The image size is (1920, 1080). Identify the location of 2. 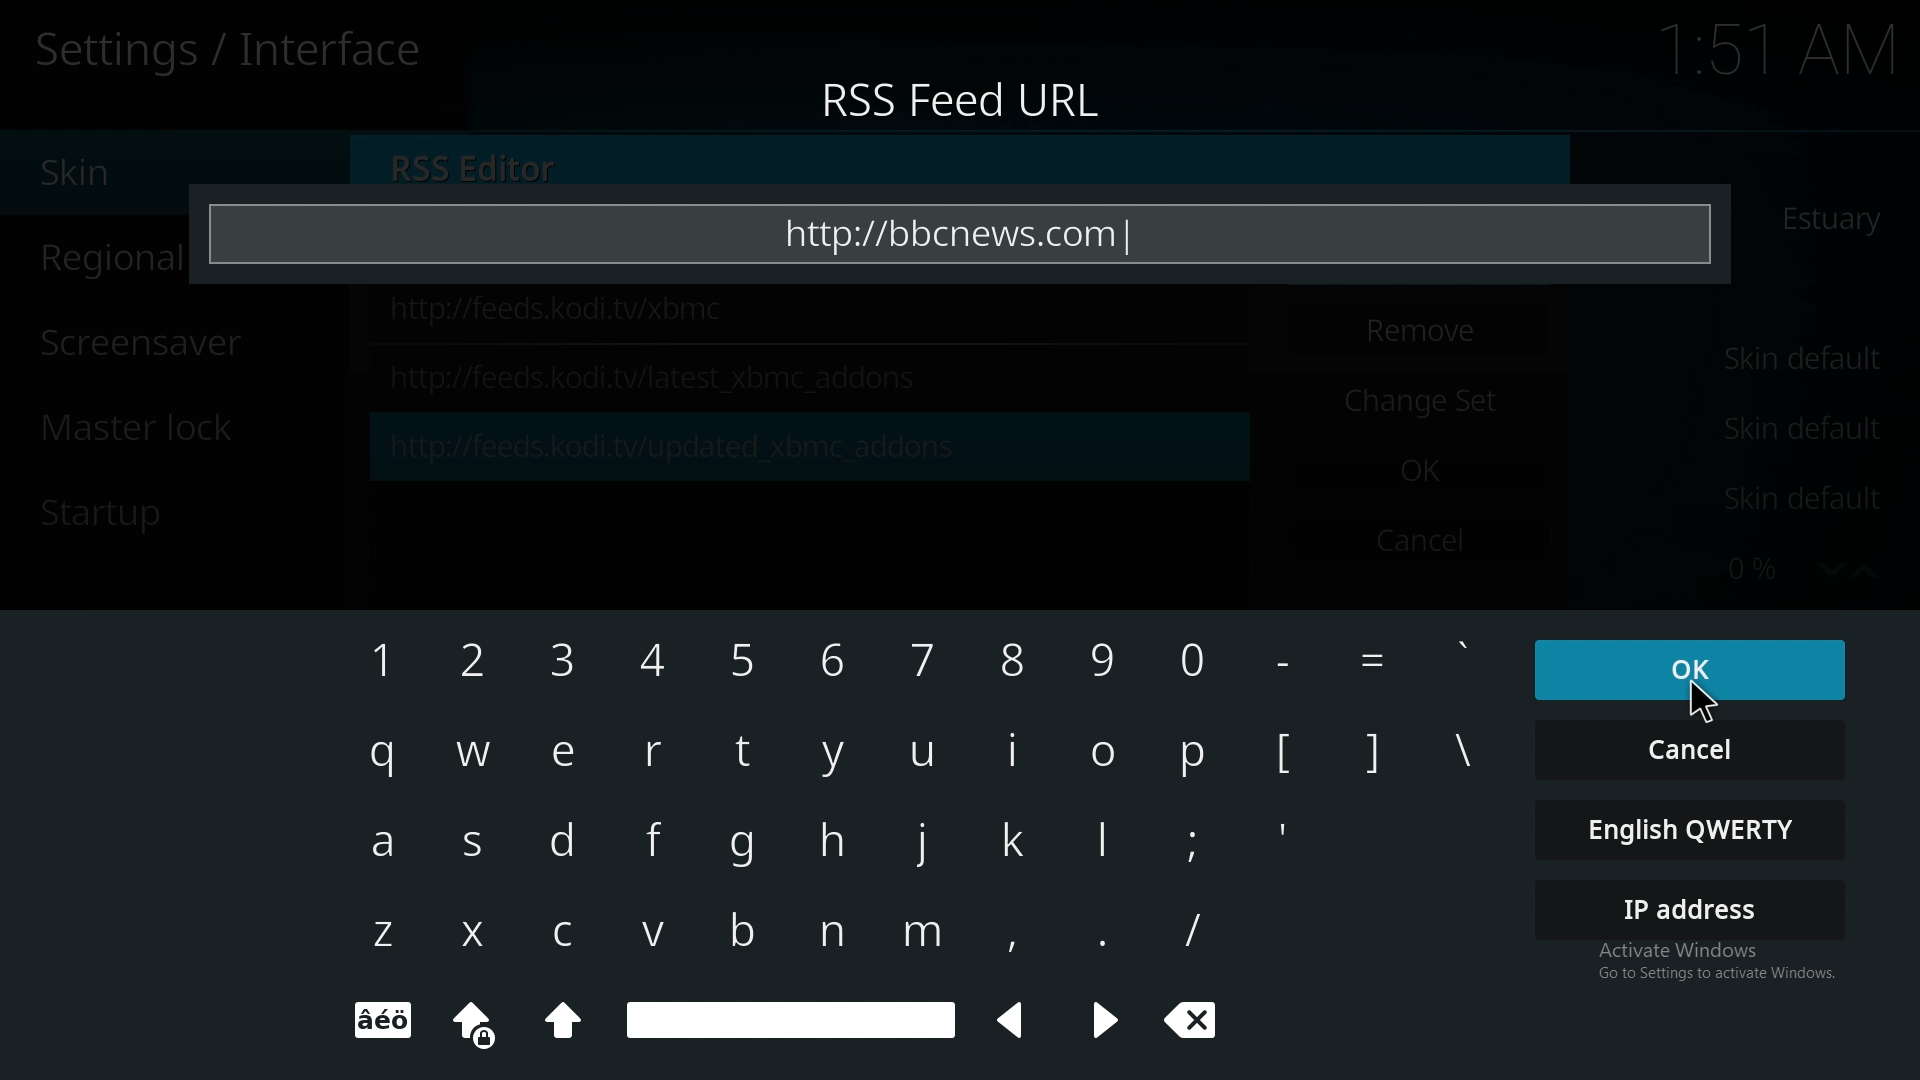
(488, 665).